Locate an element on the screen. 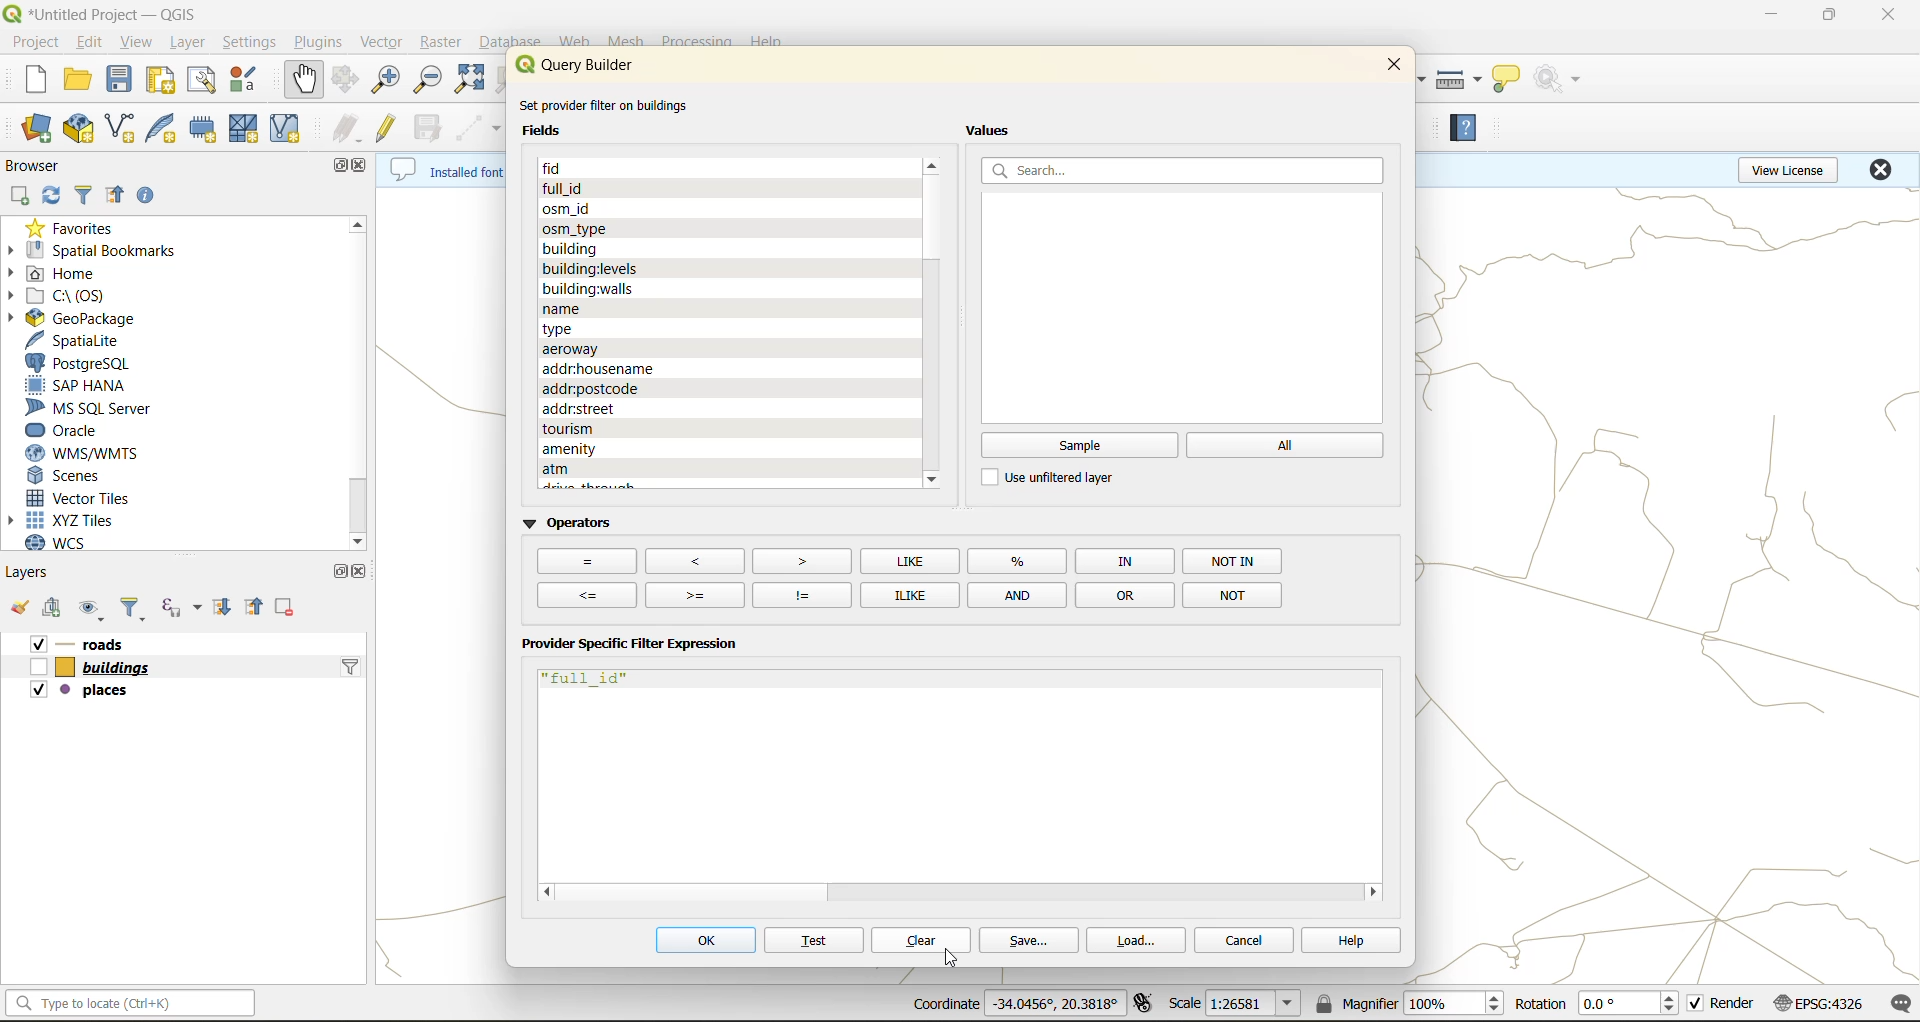 Image resolution: width=1920 pixels, height=1022 pixels. opertators is located at coordinates (591, 594).